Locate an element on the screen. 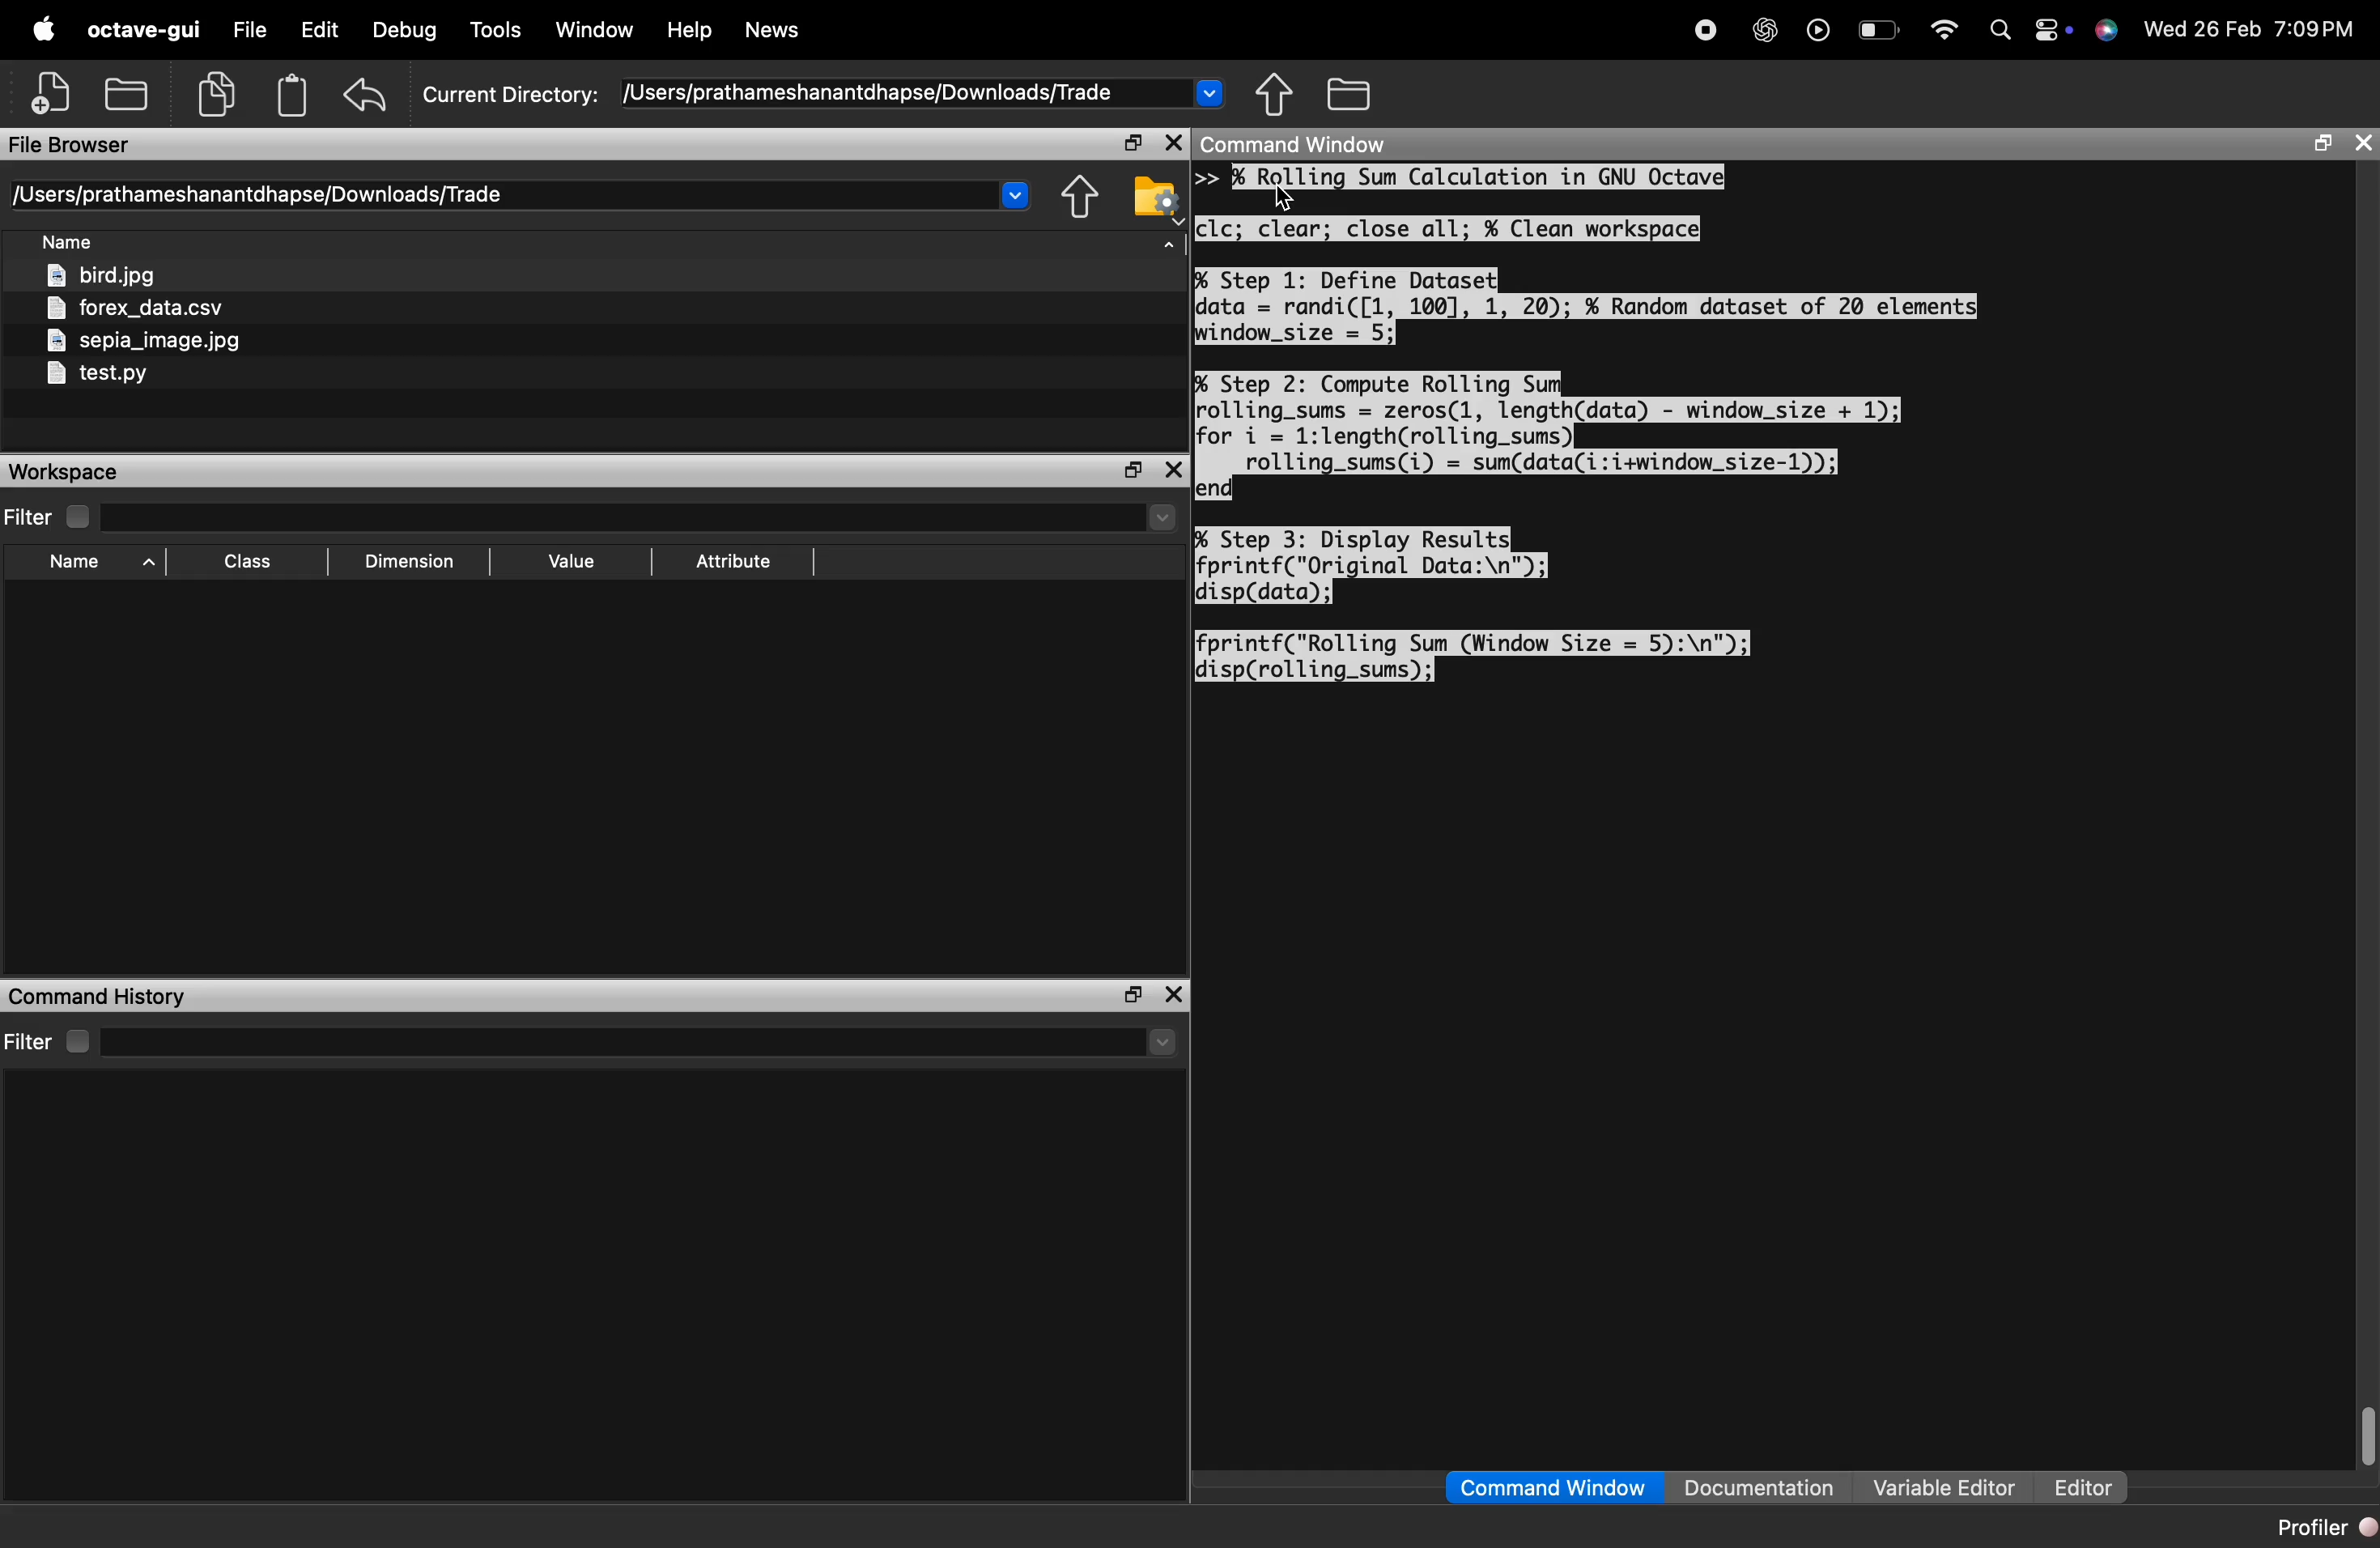 The height and width of the screenshot is (1548, 2380). undo is located at coordinates (367, 94).